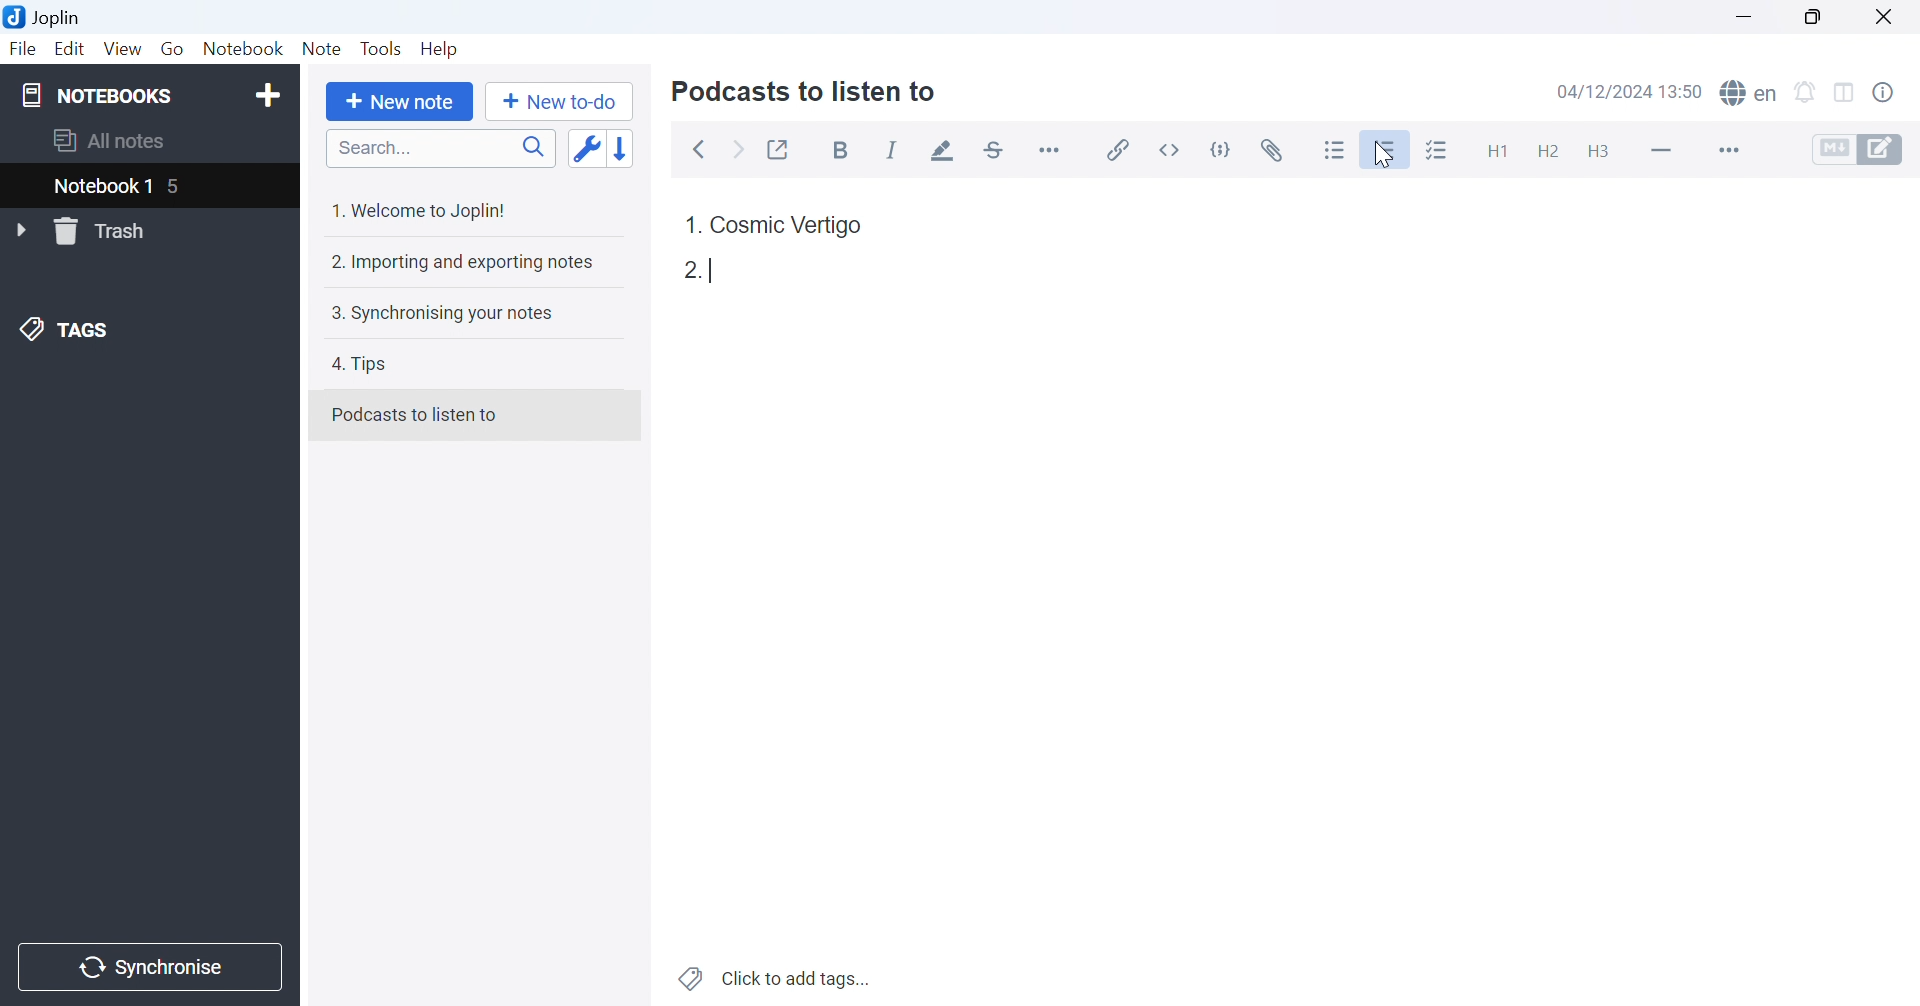  Describe the element at coordinates (1810, 15) in the screenshot. I see `Restore Down` at that location.